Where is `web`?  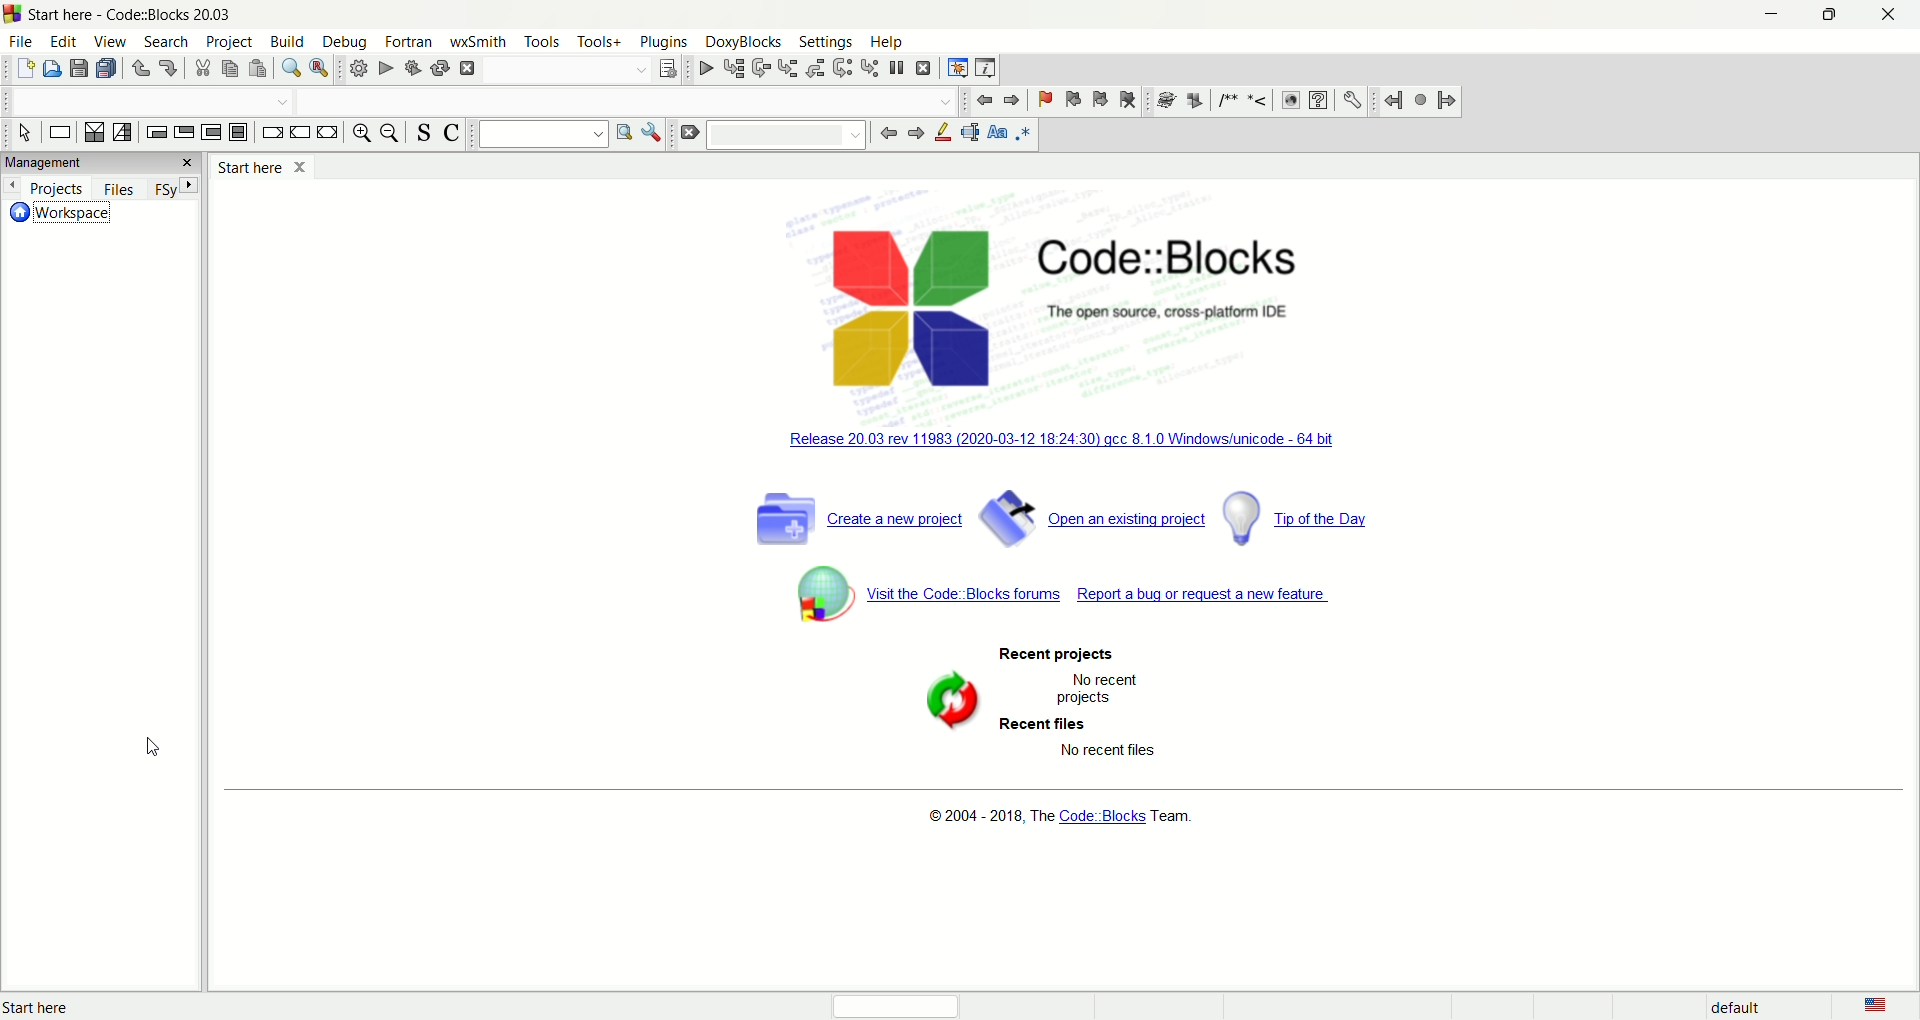
web is located at coordinates (1288, 101).